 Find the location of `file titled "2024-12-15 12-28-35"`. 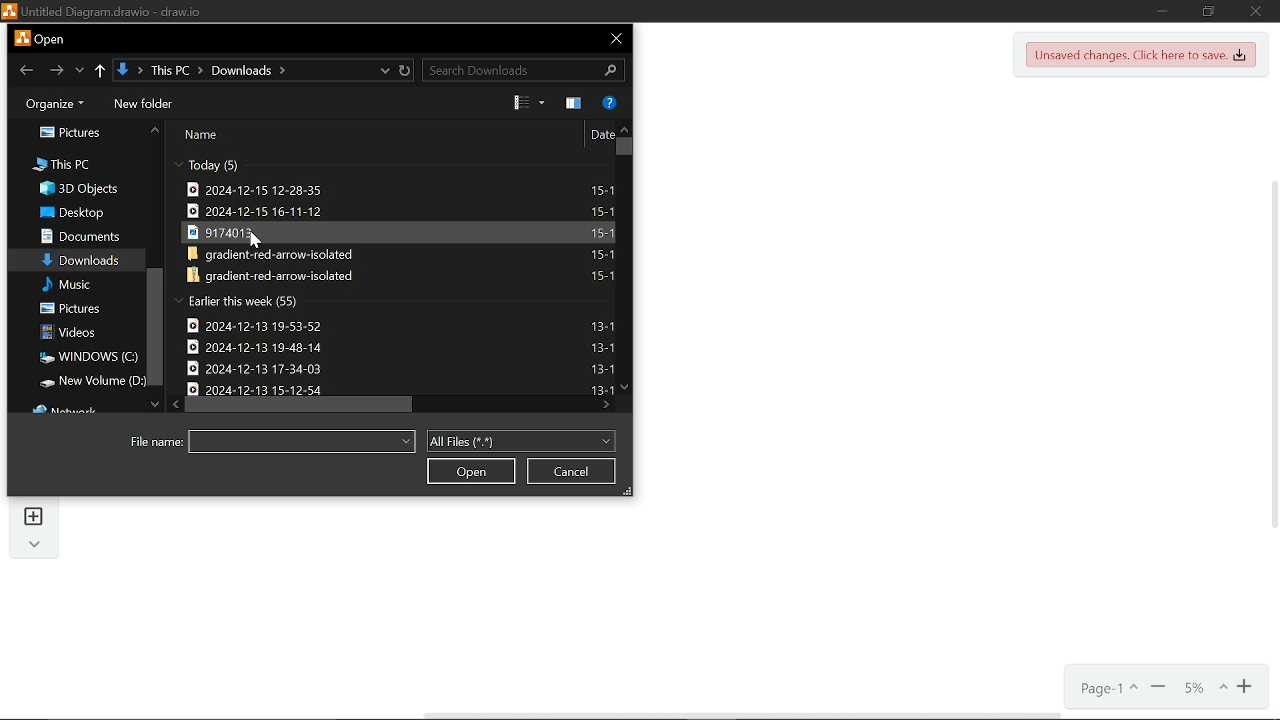

file titled "2024-12-15 12-28-35" is located at coordinates (404, 189).